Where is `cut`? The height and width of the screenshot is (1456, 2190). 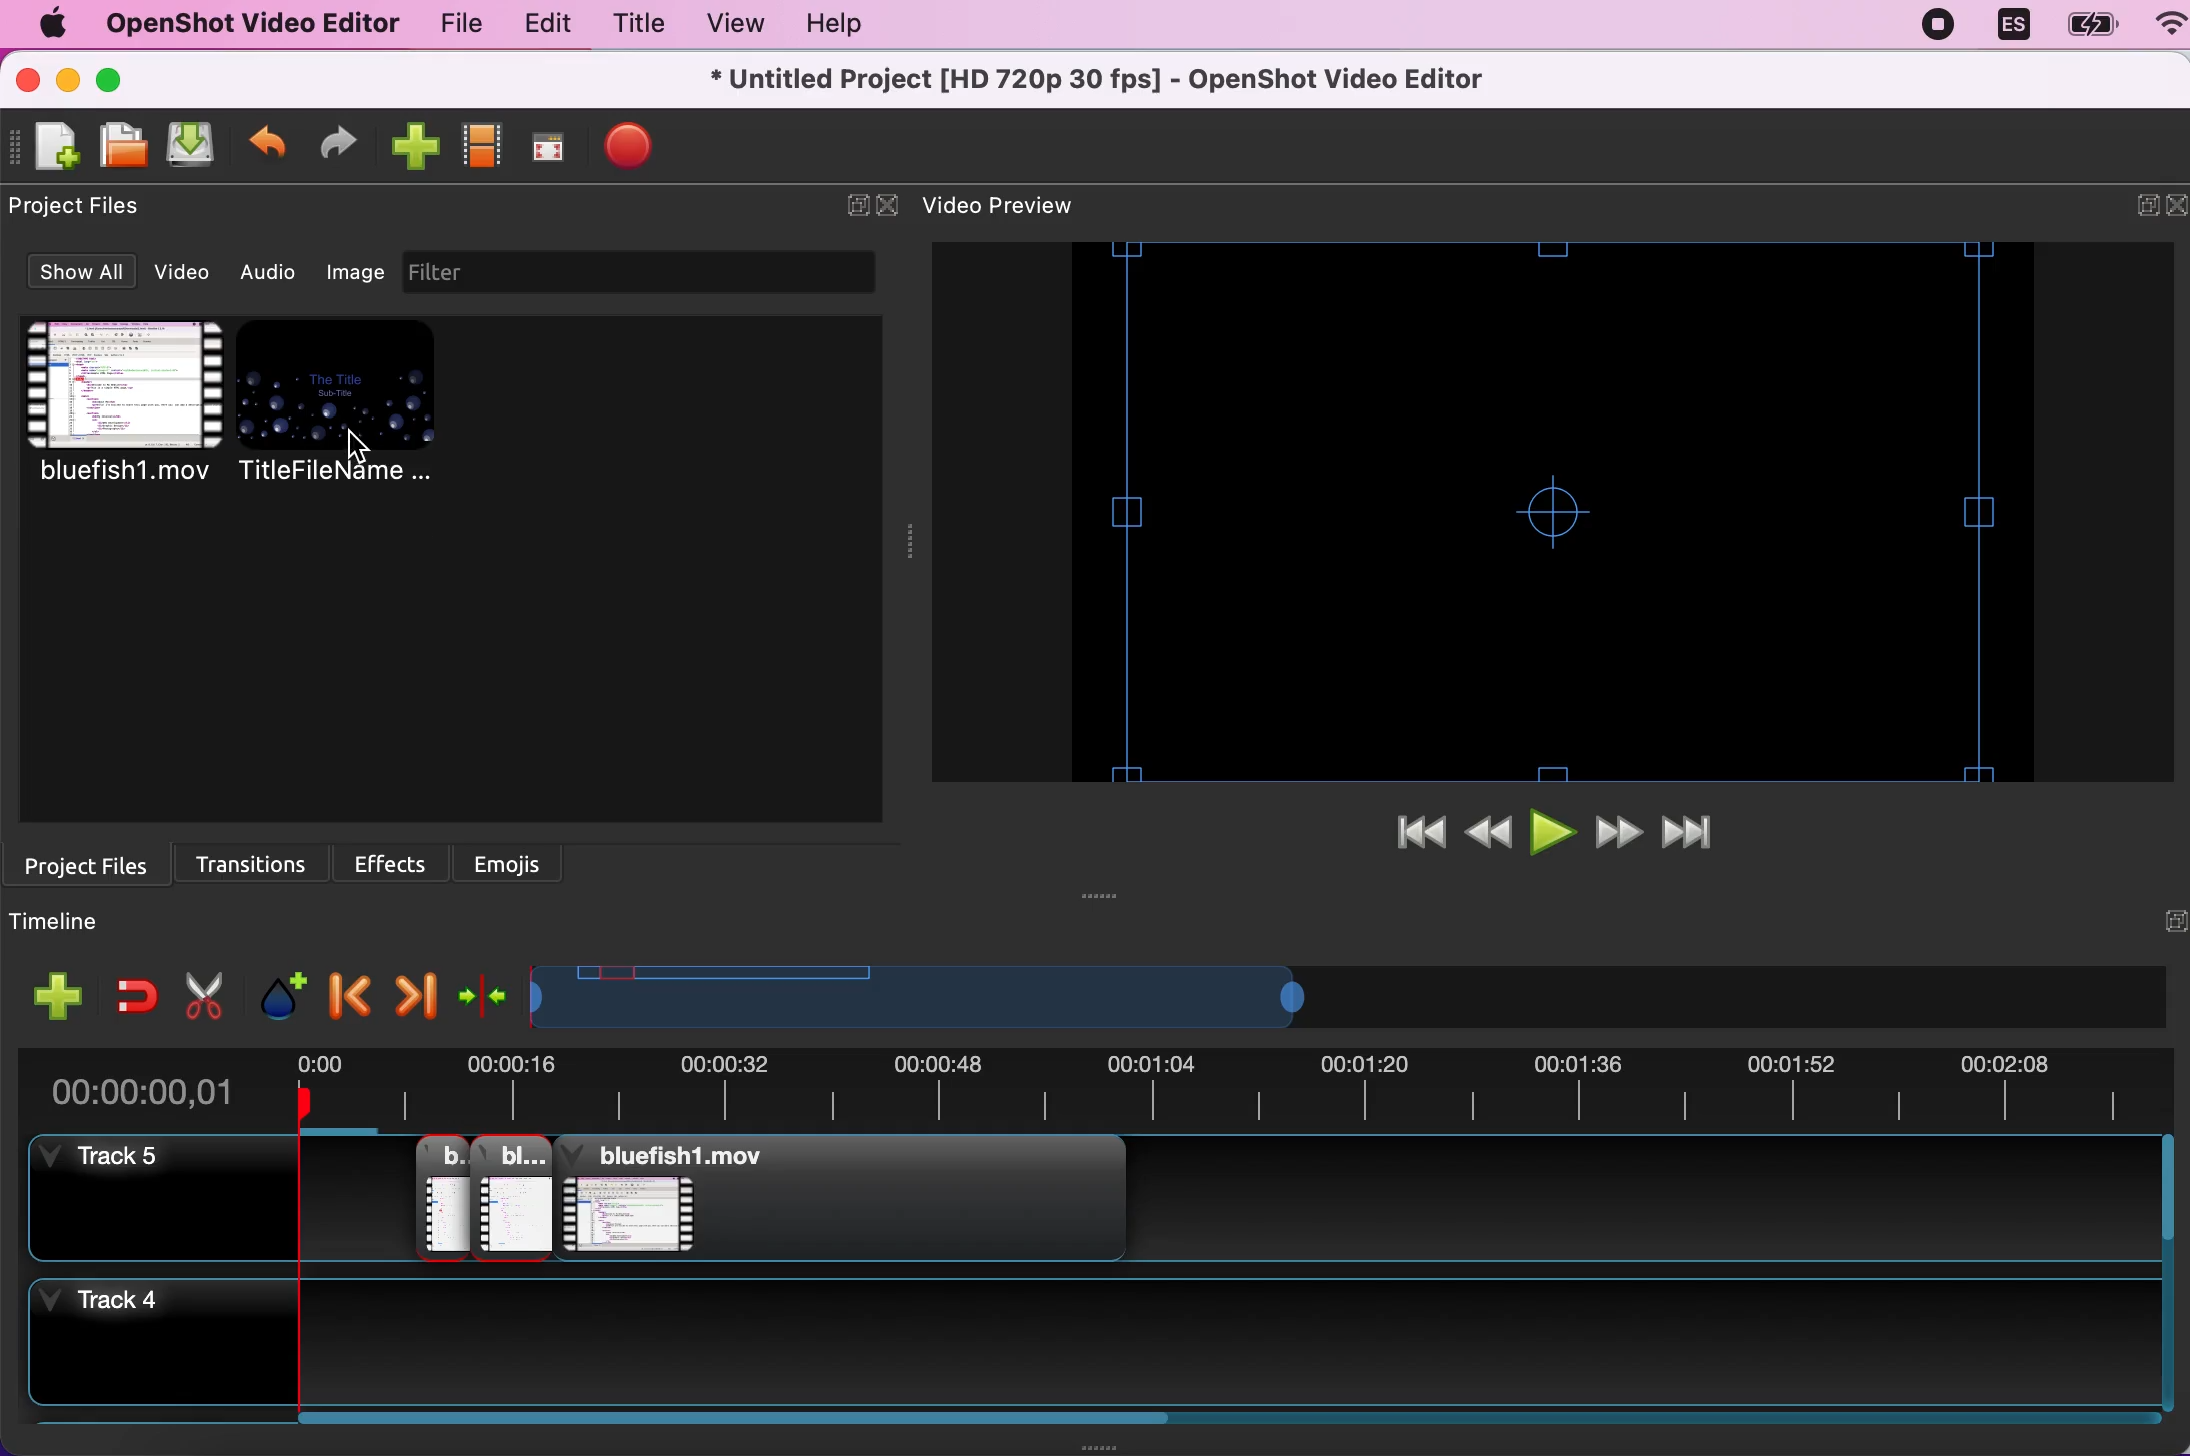 cut is located at coordinates (205, 992).